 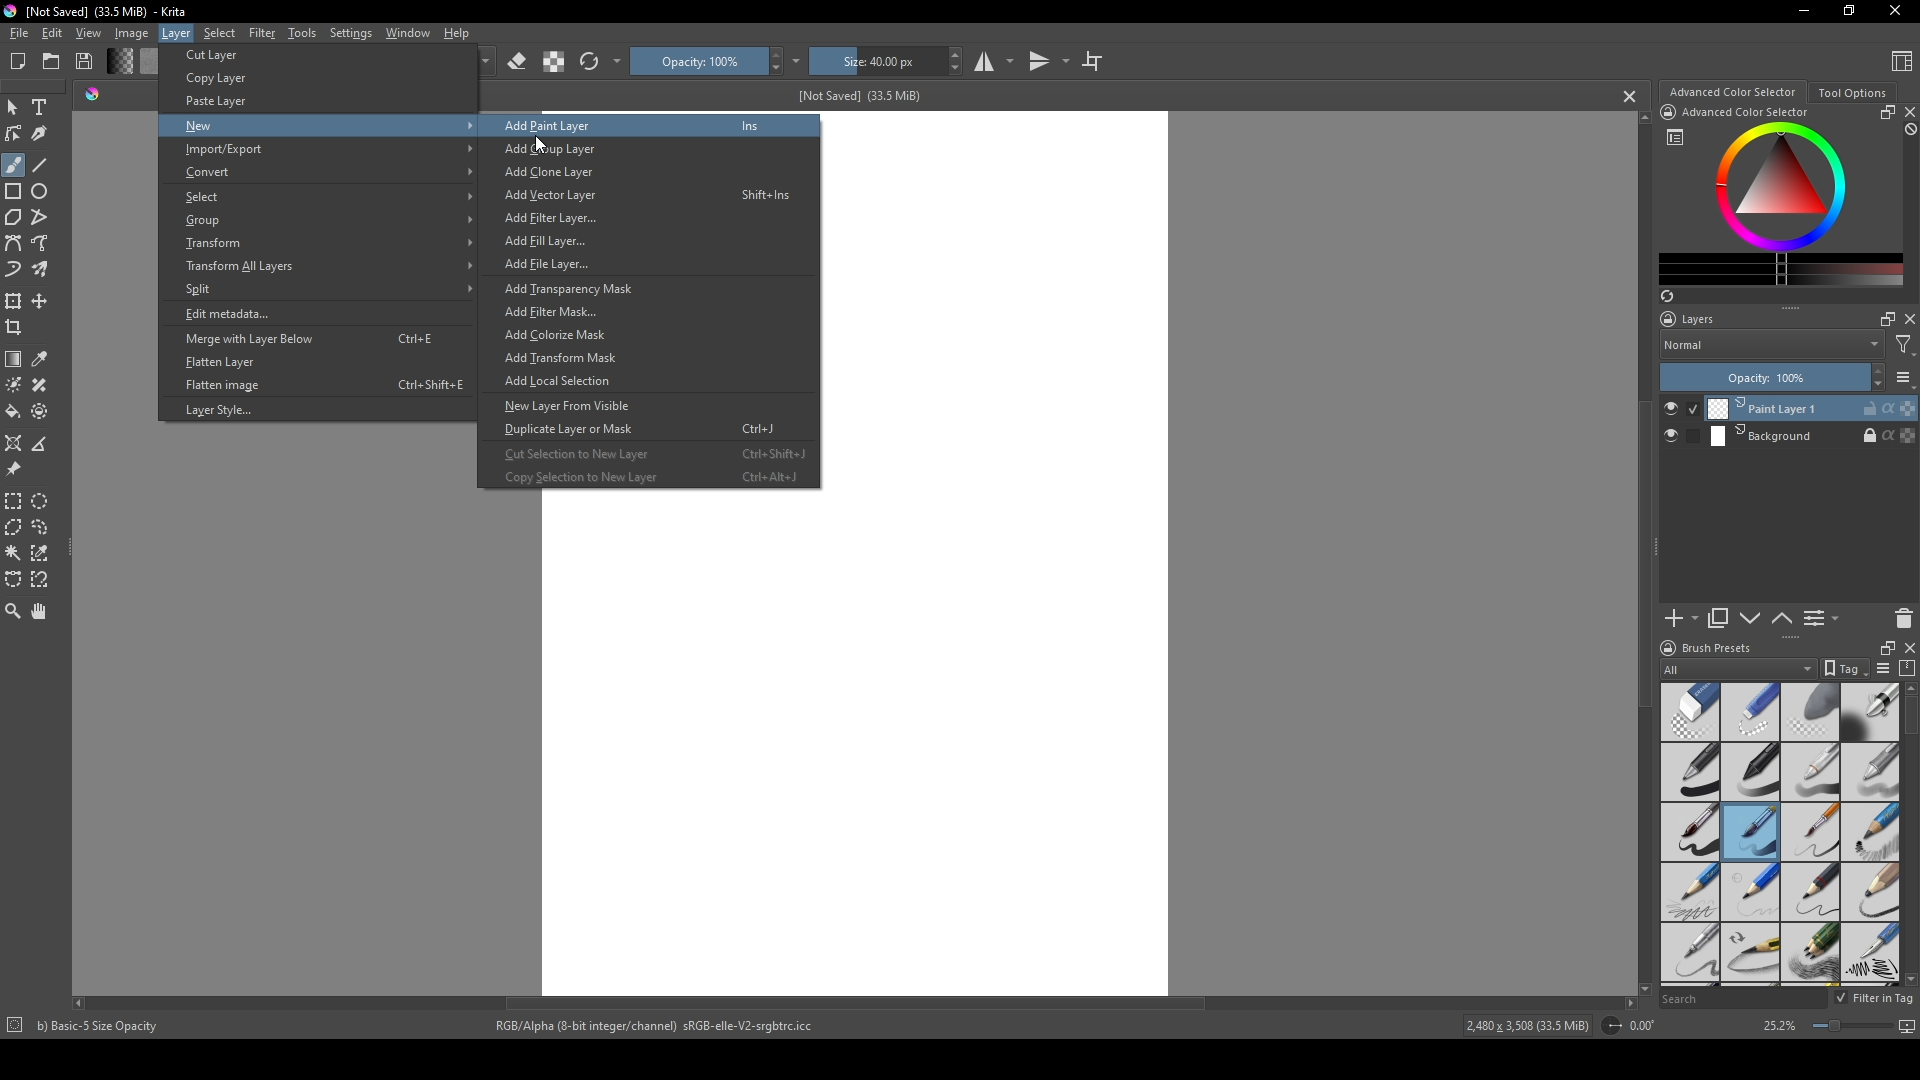 I want to click on soft eraser, so click(x=1811, y=711).